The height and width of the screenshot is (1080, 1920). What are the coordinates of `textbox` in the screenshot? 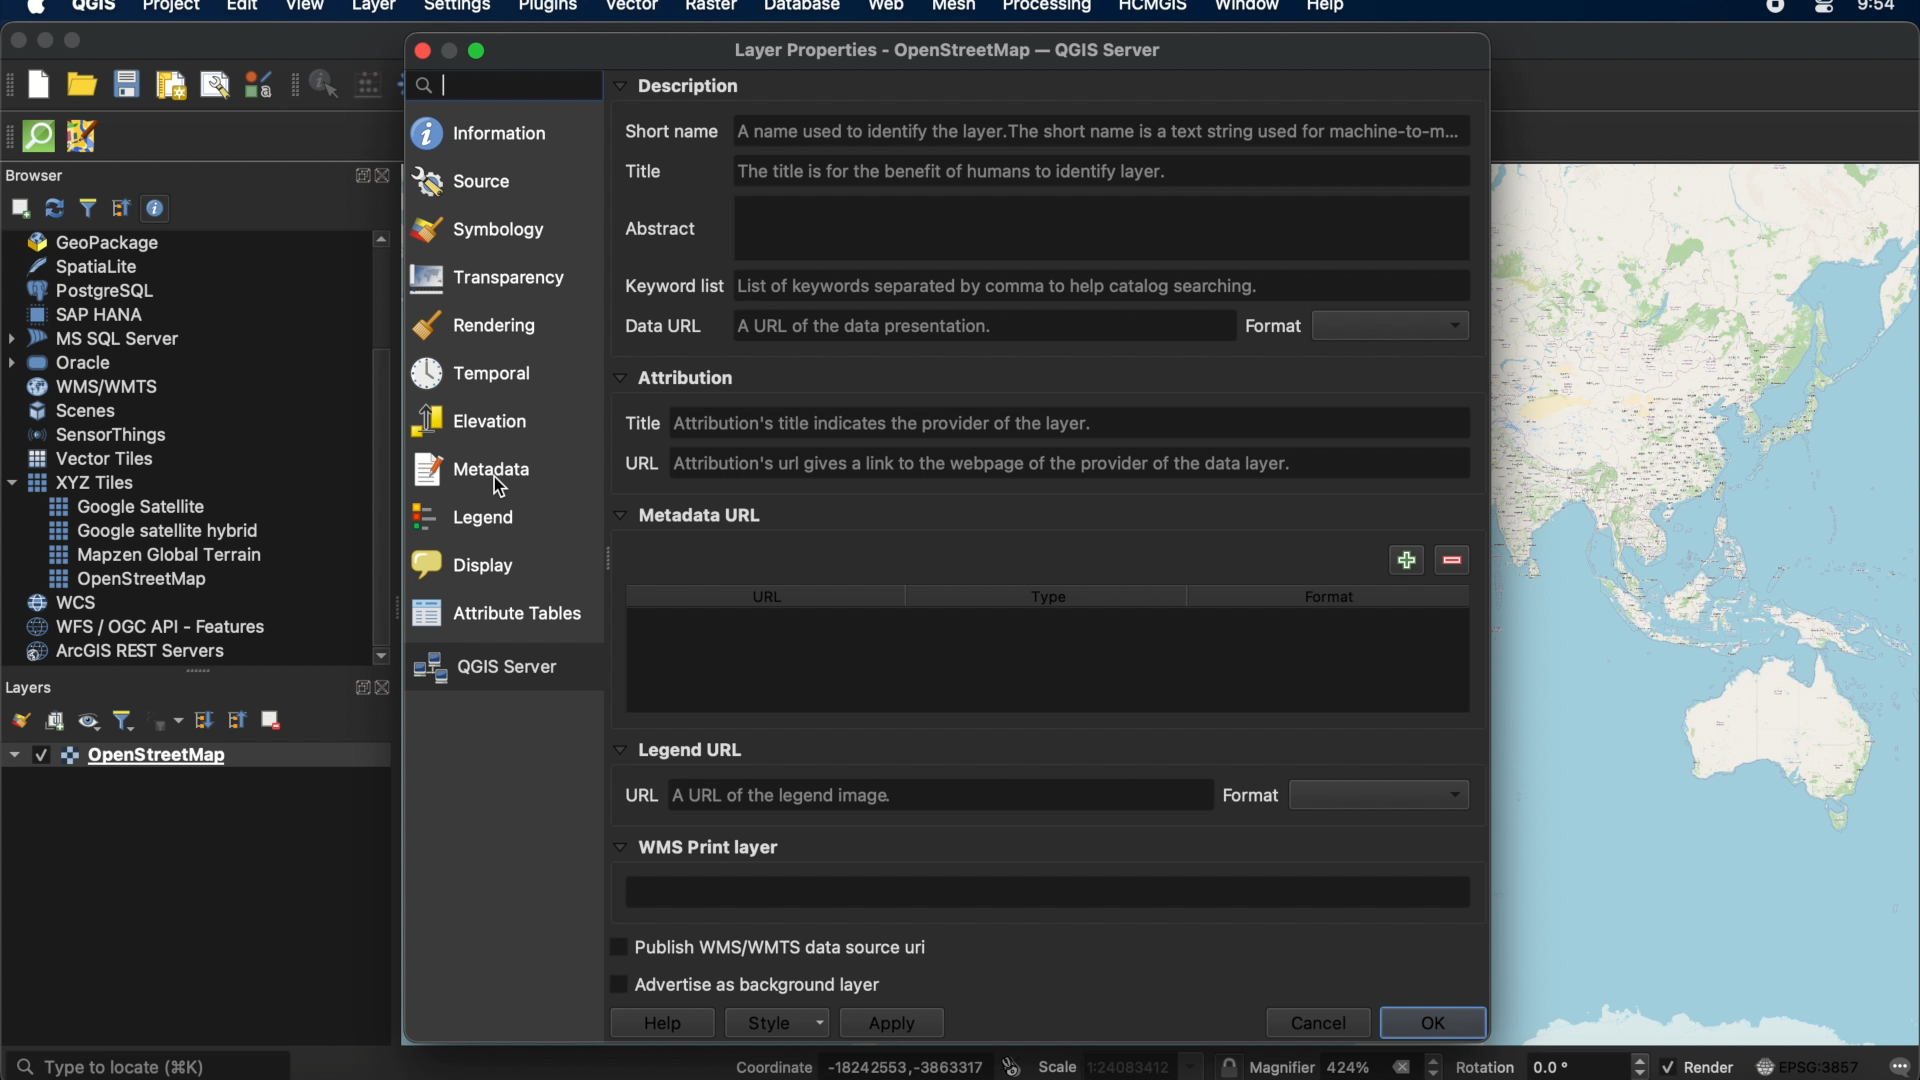 It's located at (1049, 891).